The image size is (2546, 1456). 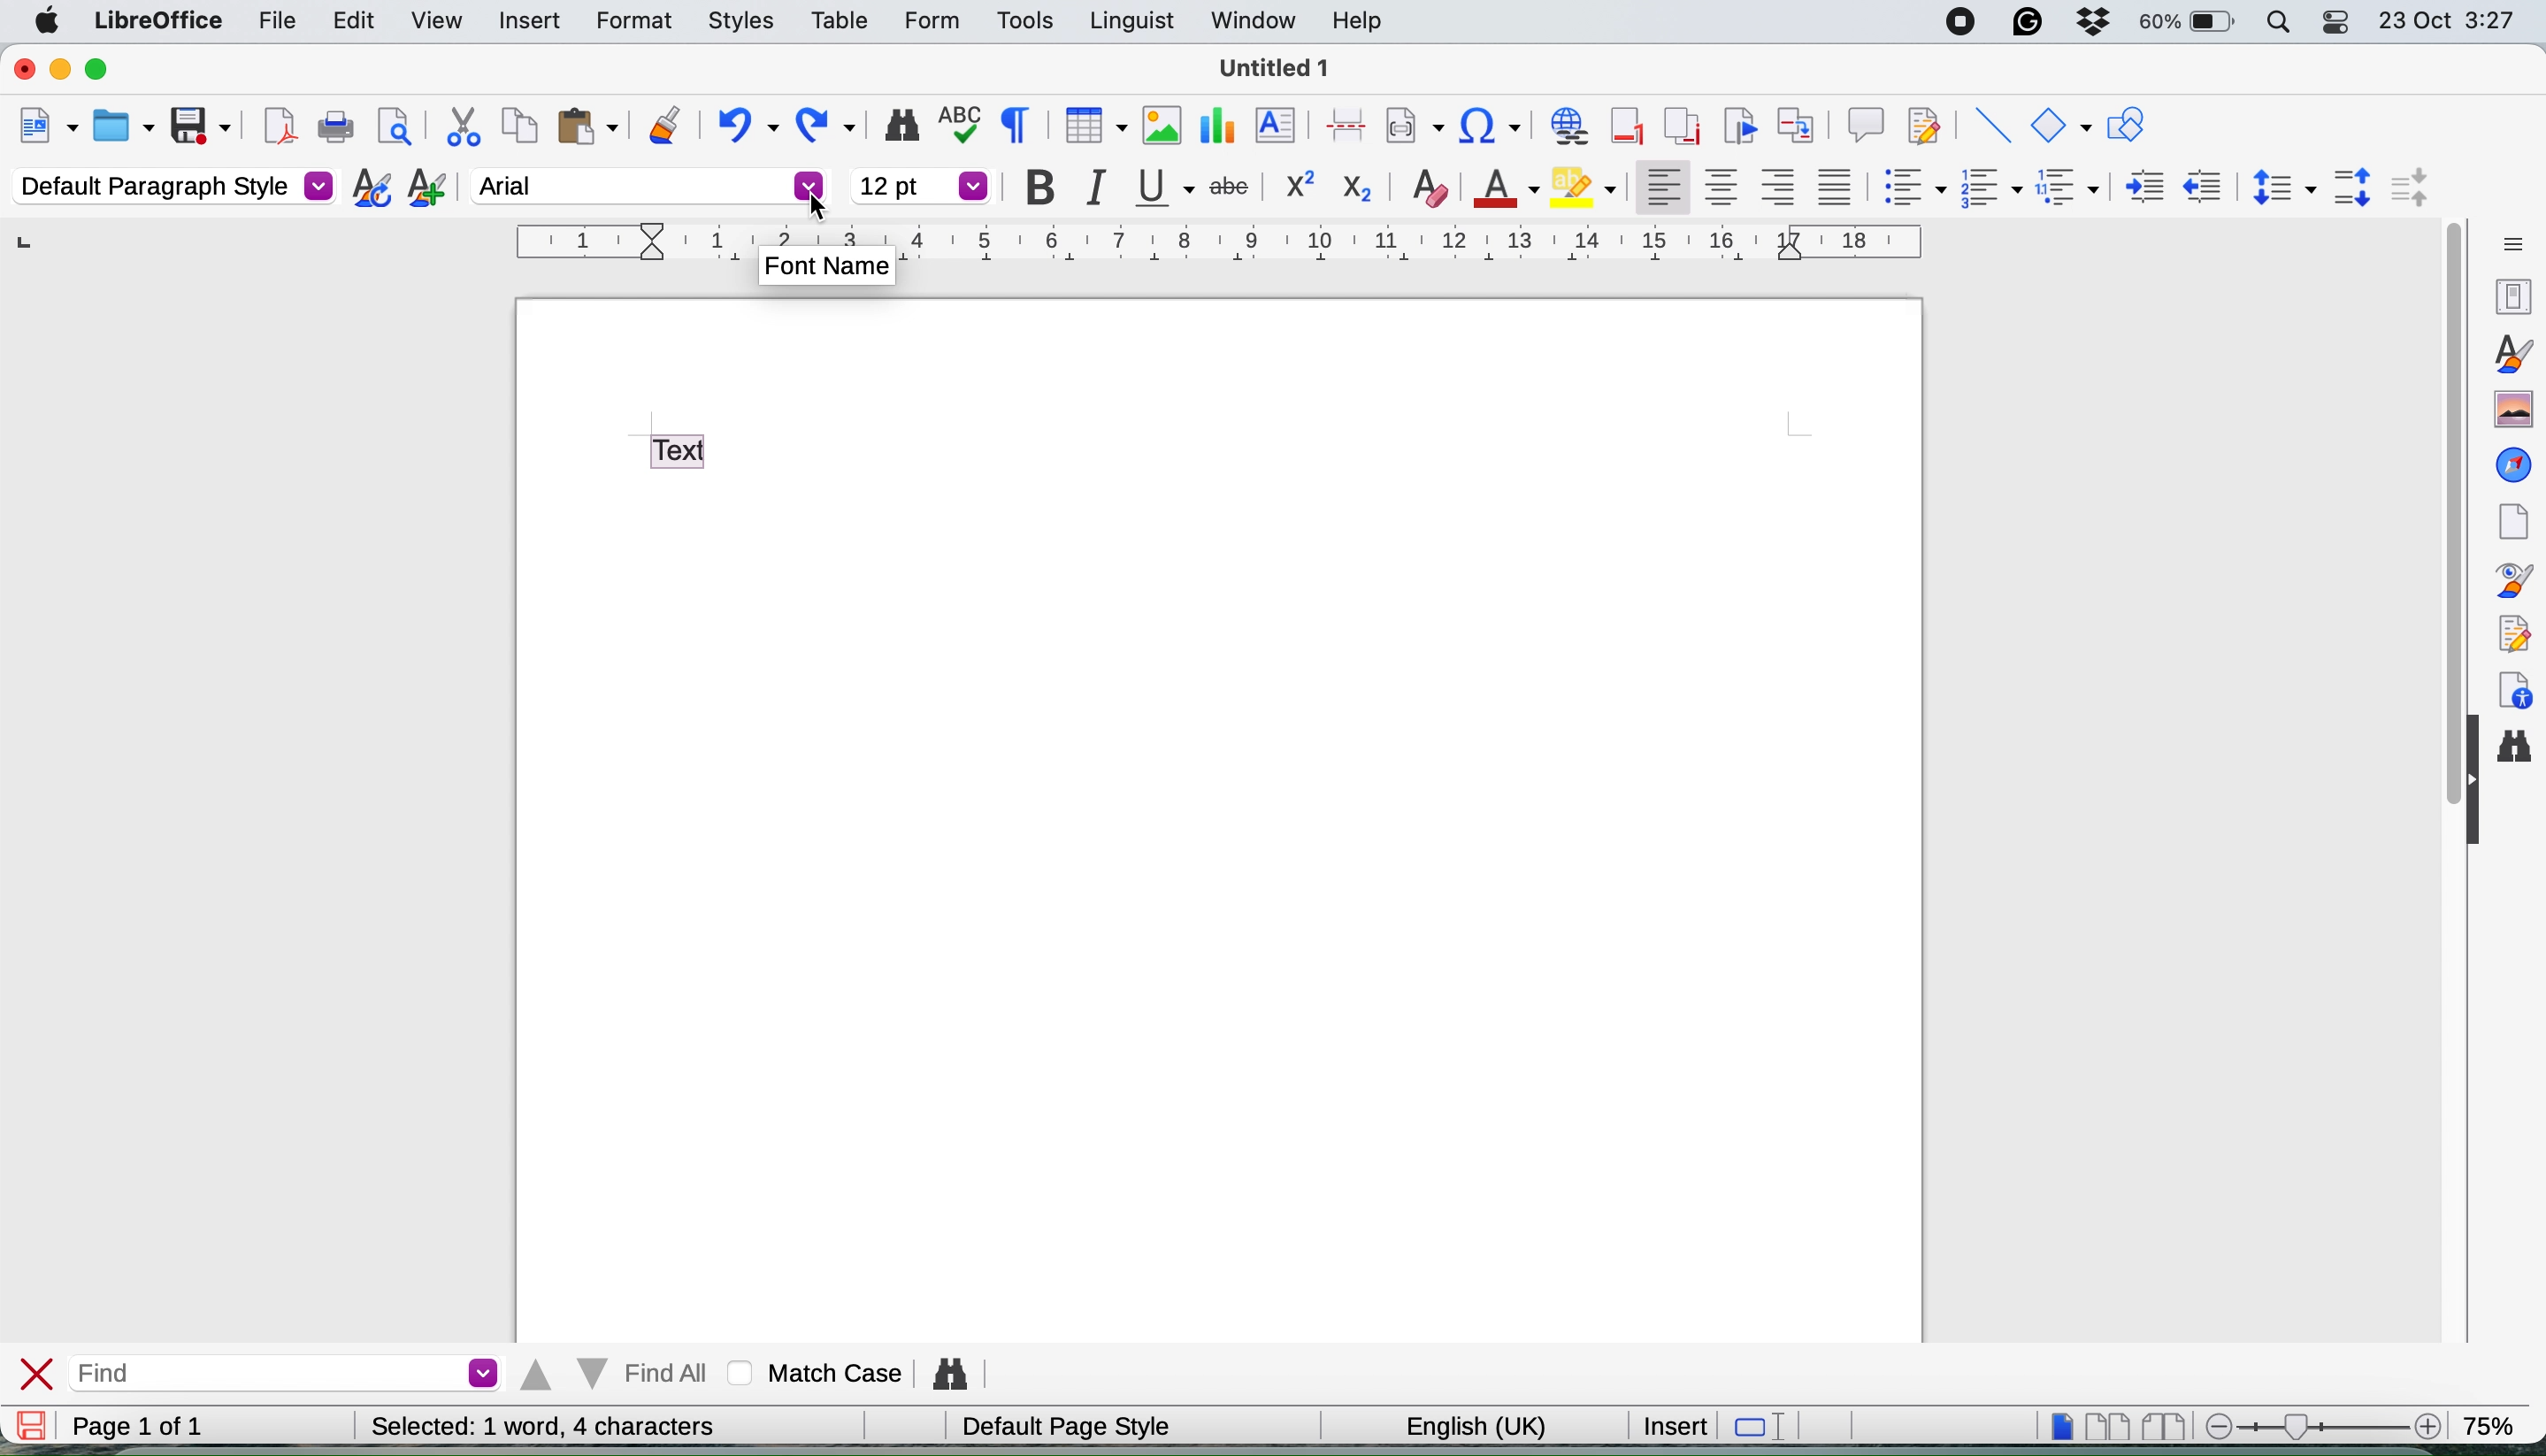 What do you see at coordinates (2186, 25) in the screenshot?
I see `battery` at bounding box center [2186, 25].